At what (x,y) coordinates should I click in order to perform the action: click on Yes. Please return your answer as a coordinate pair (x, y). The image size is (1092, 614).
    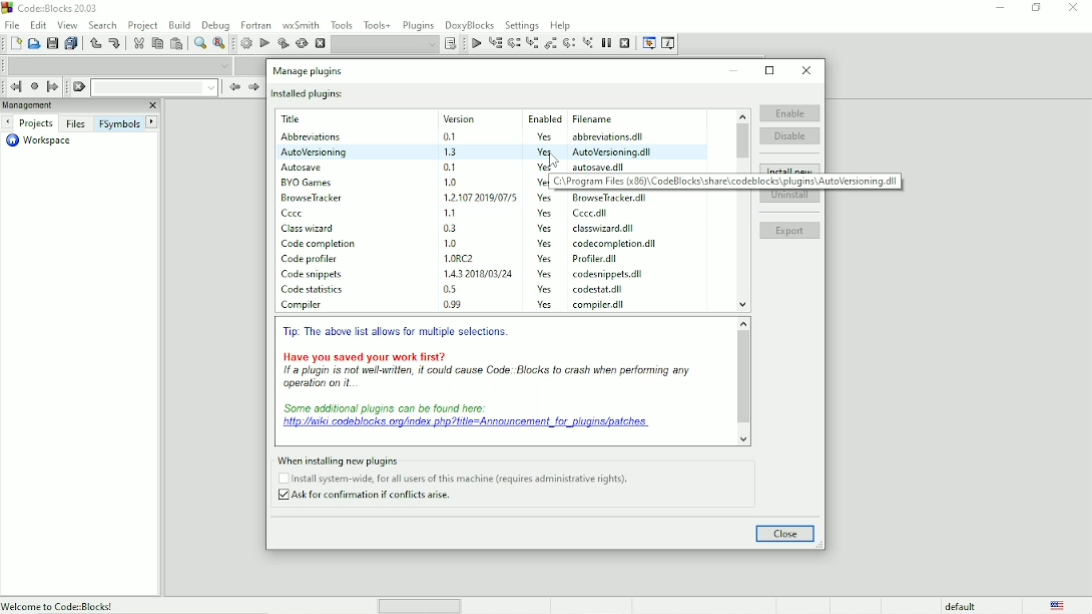
    Looking at the image, I should click on (548, 306).